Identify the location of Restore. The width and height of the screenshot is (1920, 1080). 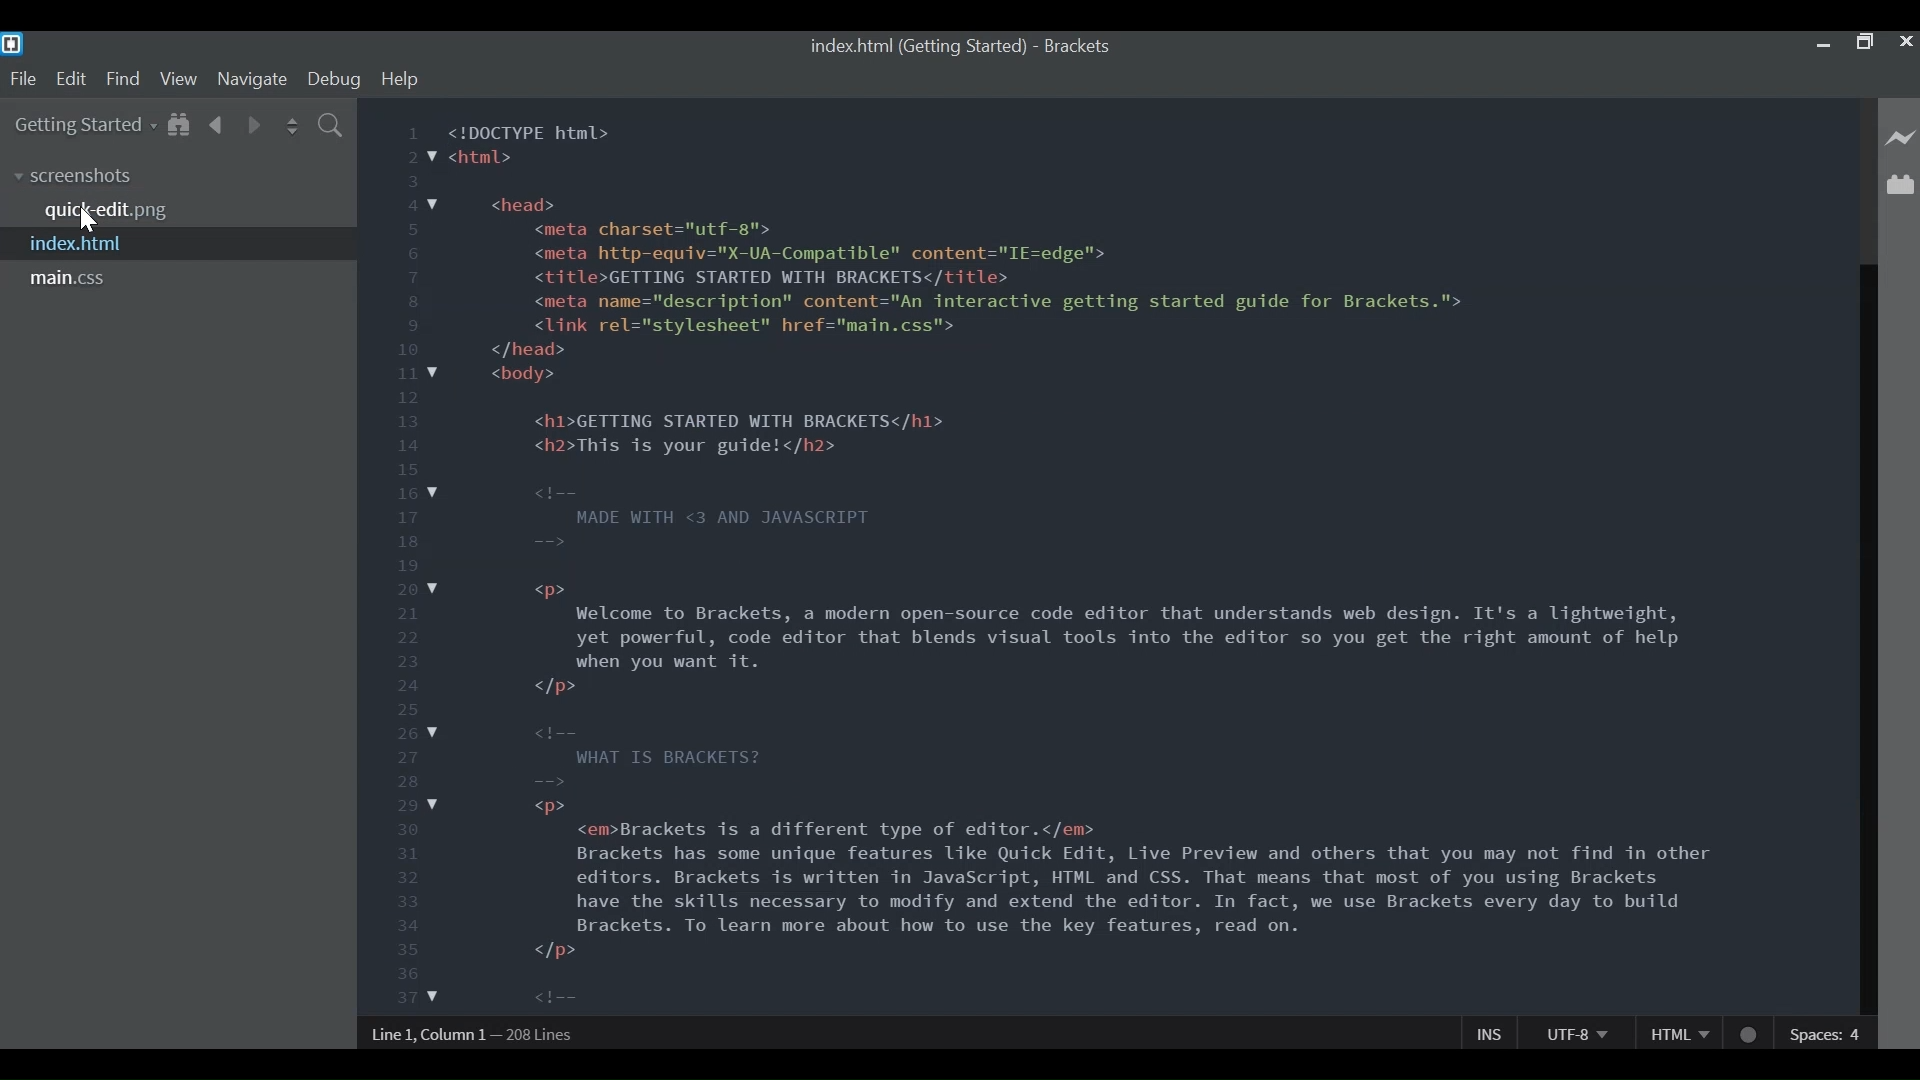
(1861, 41).